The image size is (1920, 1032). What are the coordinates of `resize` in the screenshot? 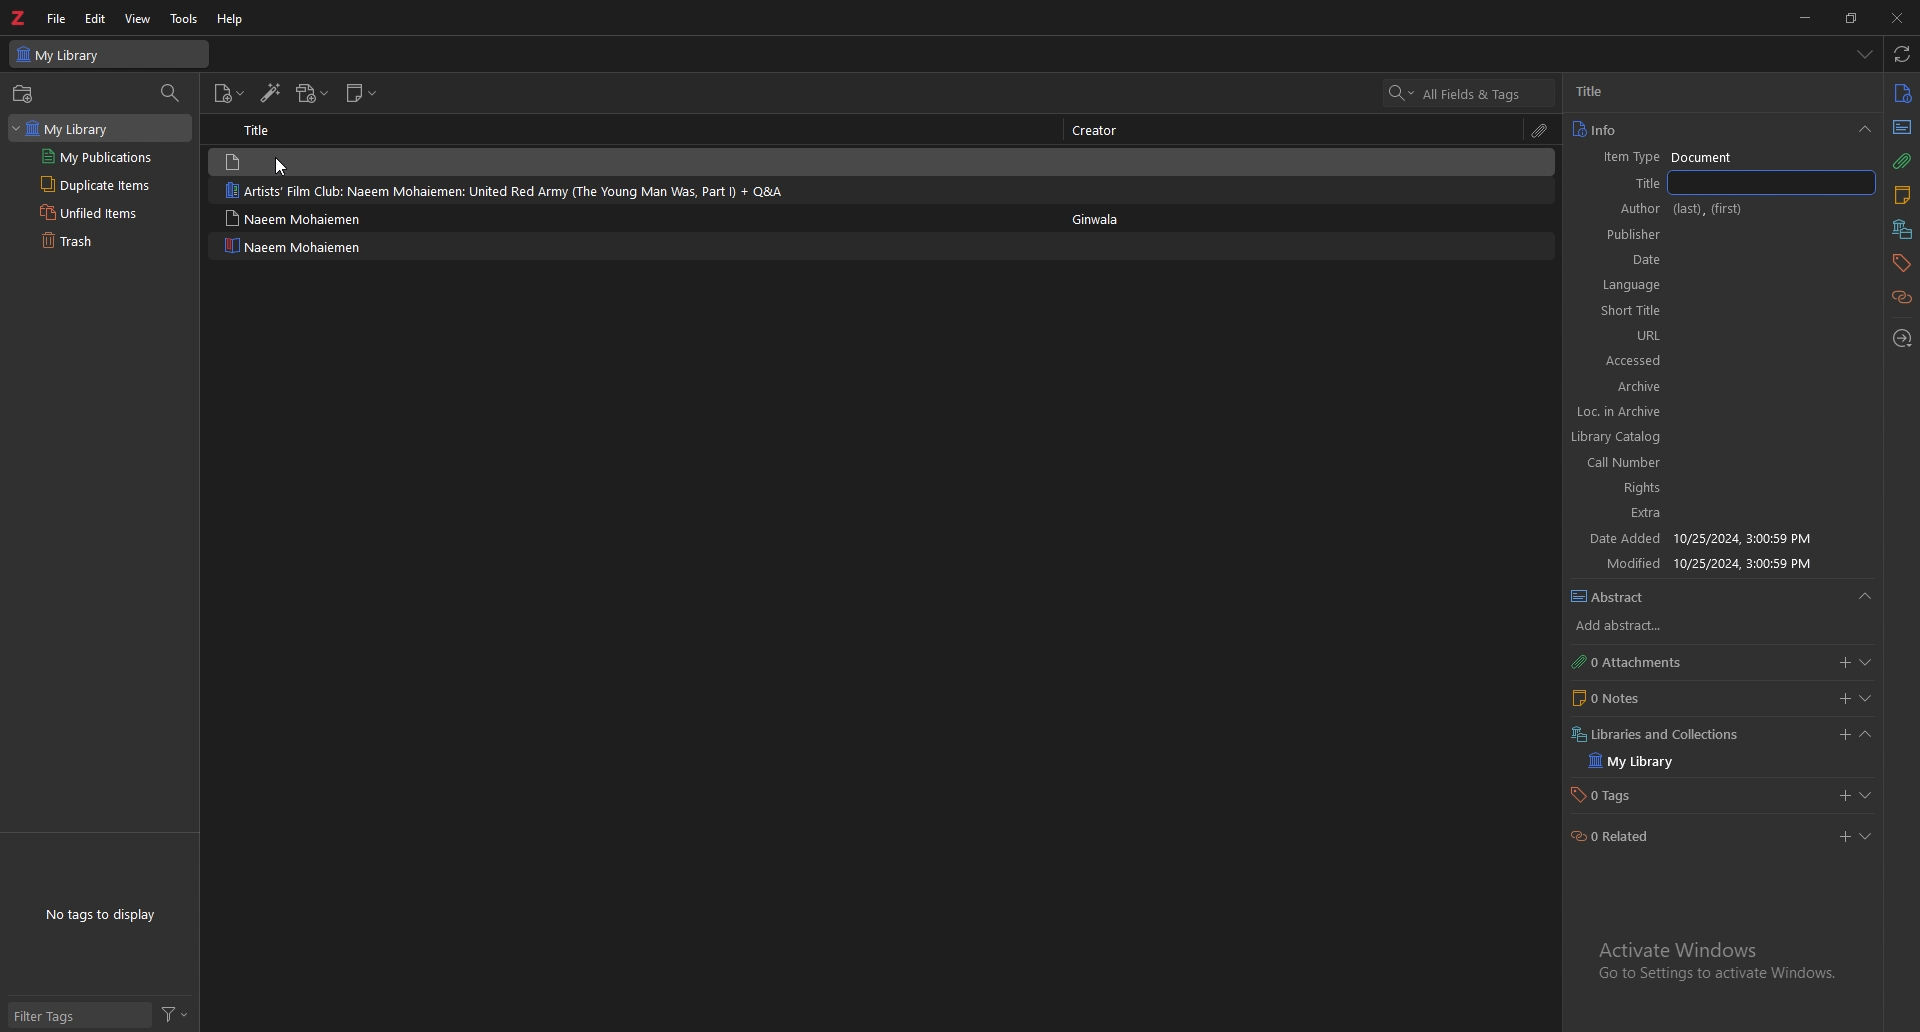 It's located at (1854, 17).